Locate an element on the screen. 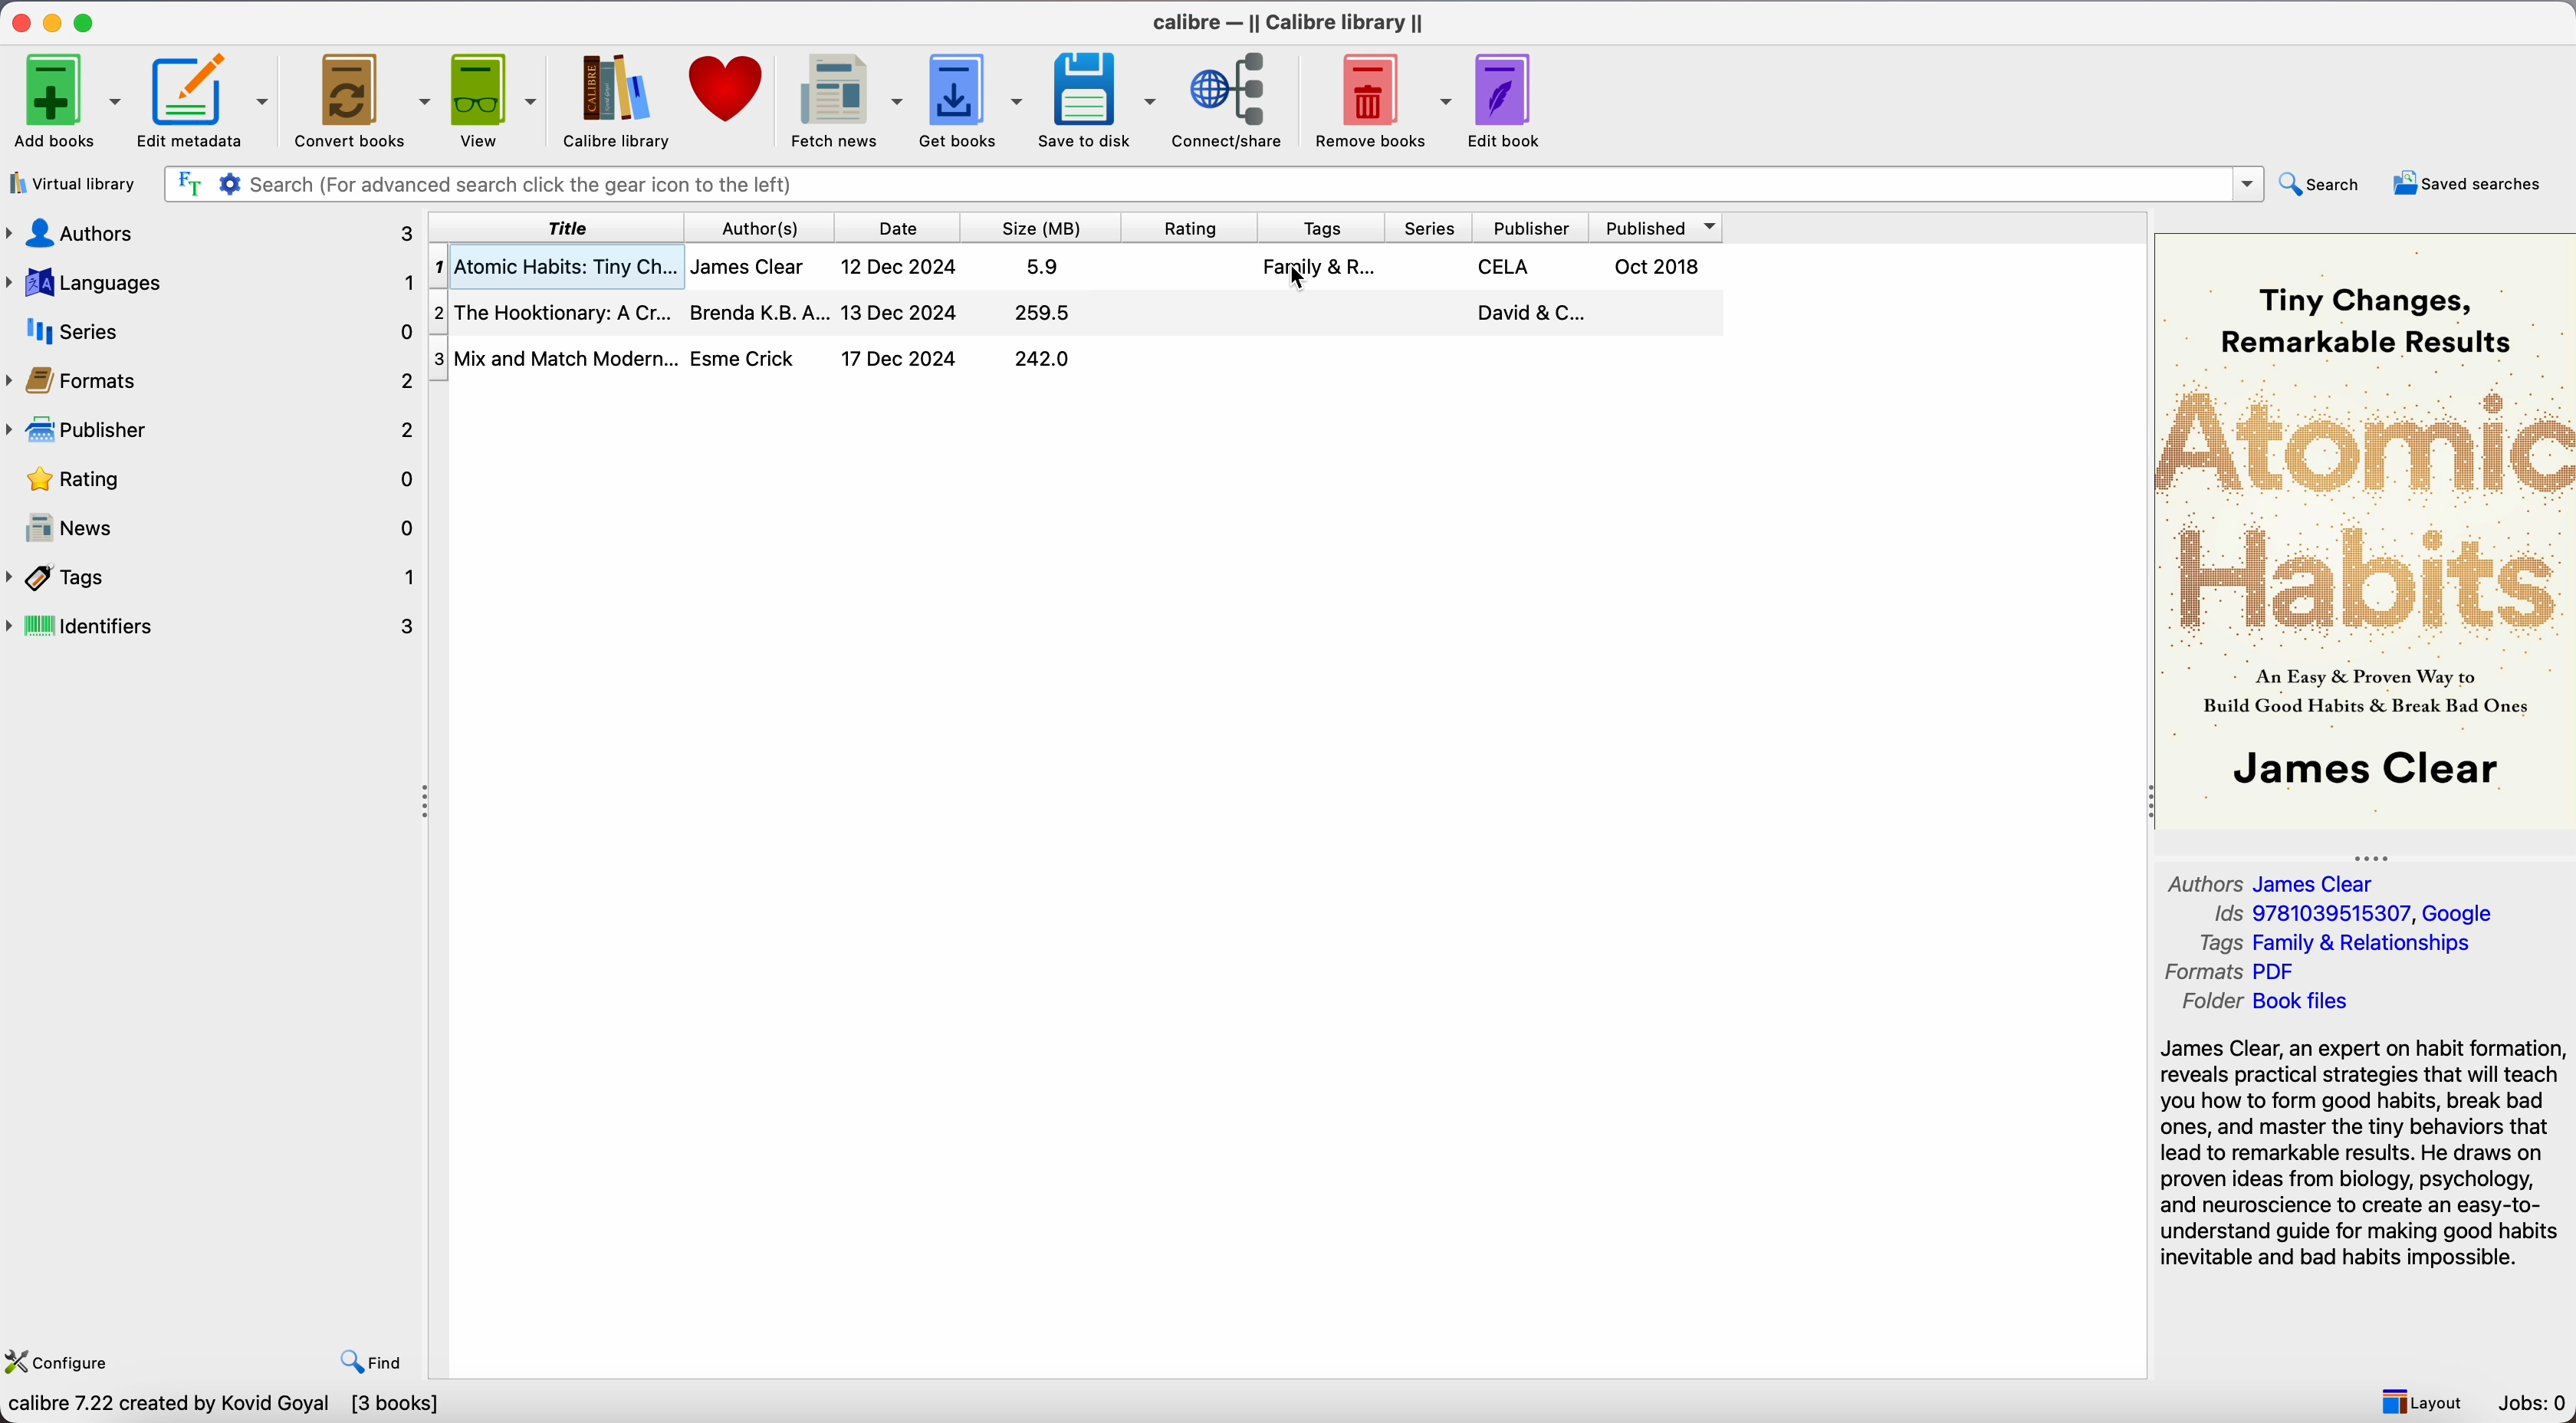 The image size is (2576, 1423). rating is located at coordinates (1191, 227).